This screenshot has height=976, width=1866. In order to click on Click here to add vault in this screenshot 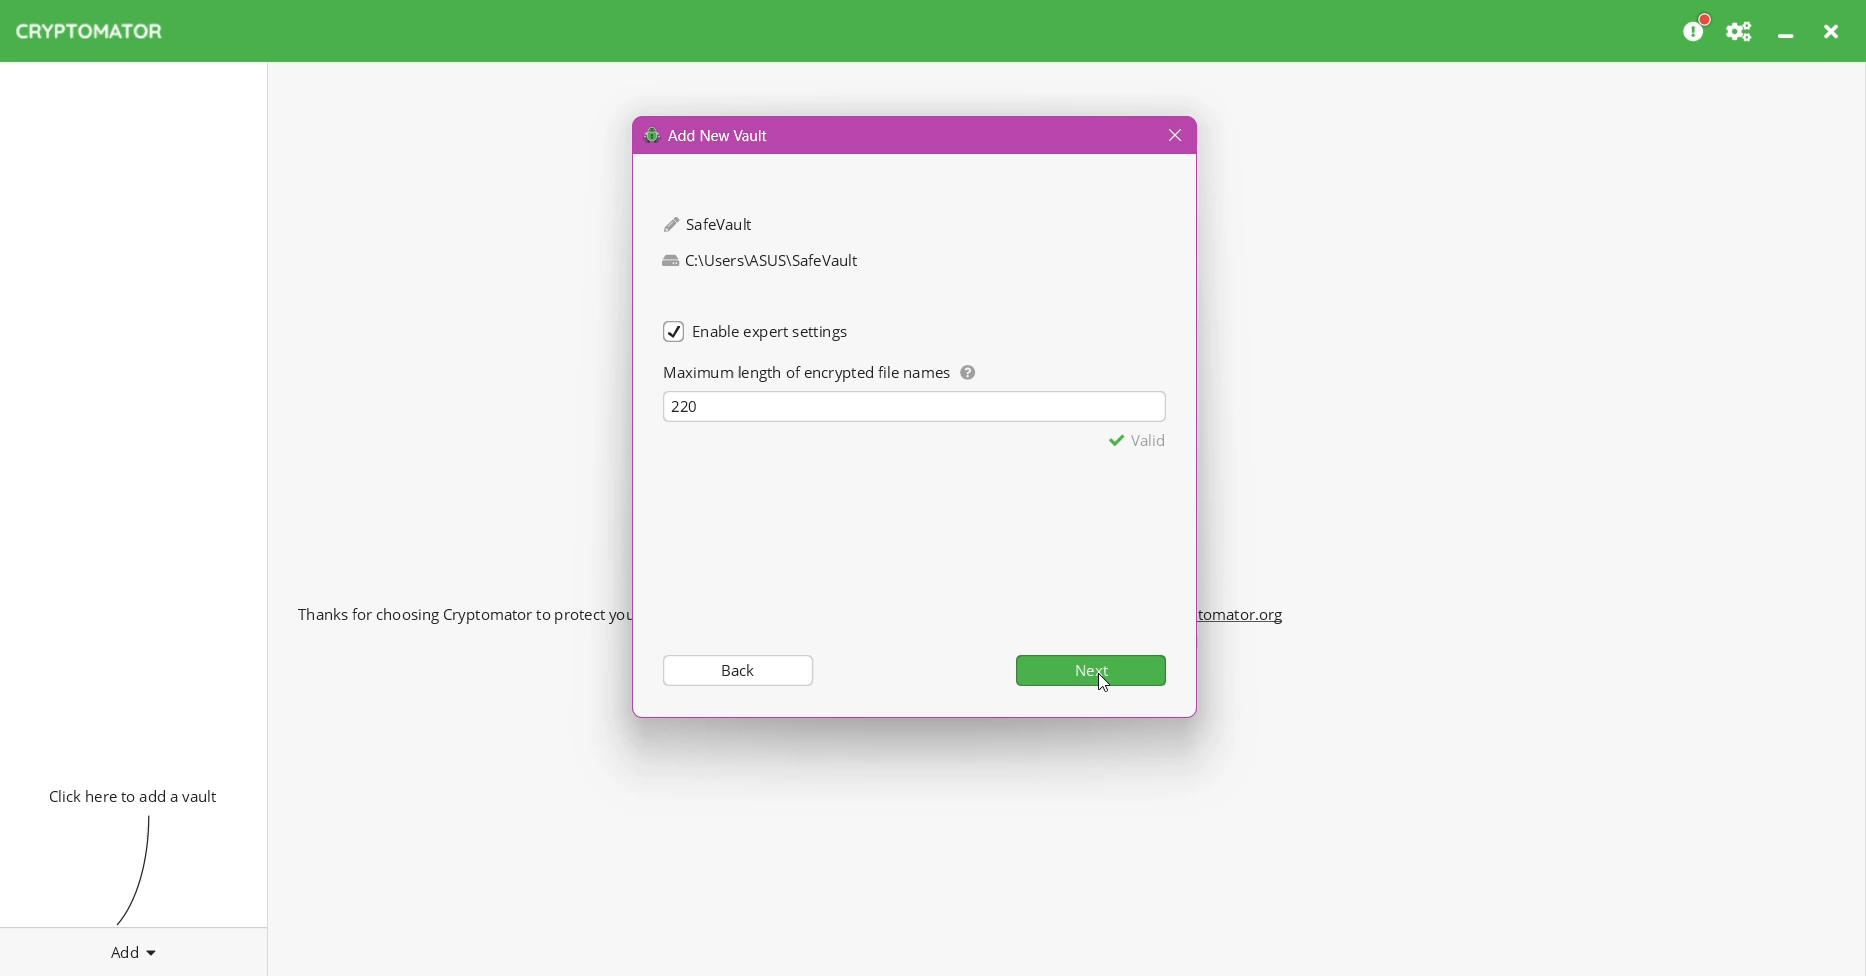, I will do `click(129, 794)`.